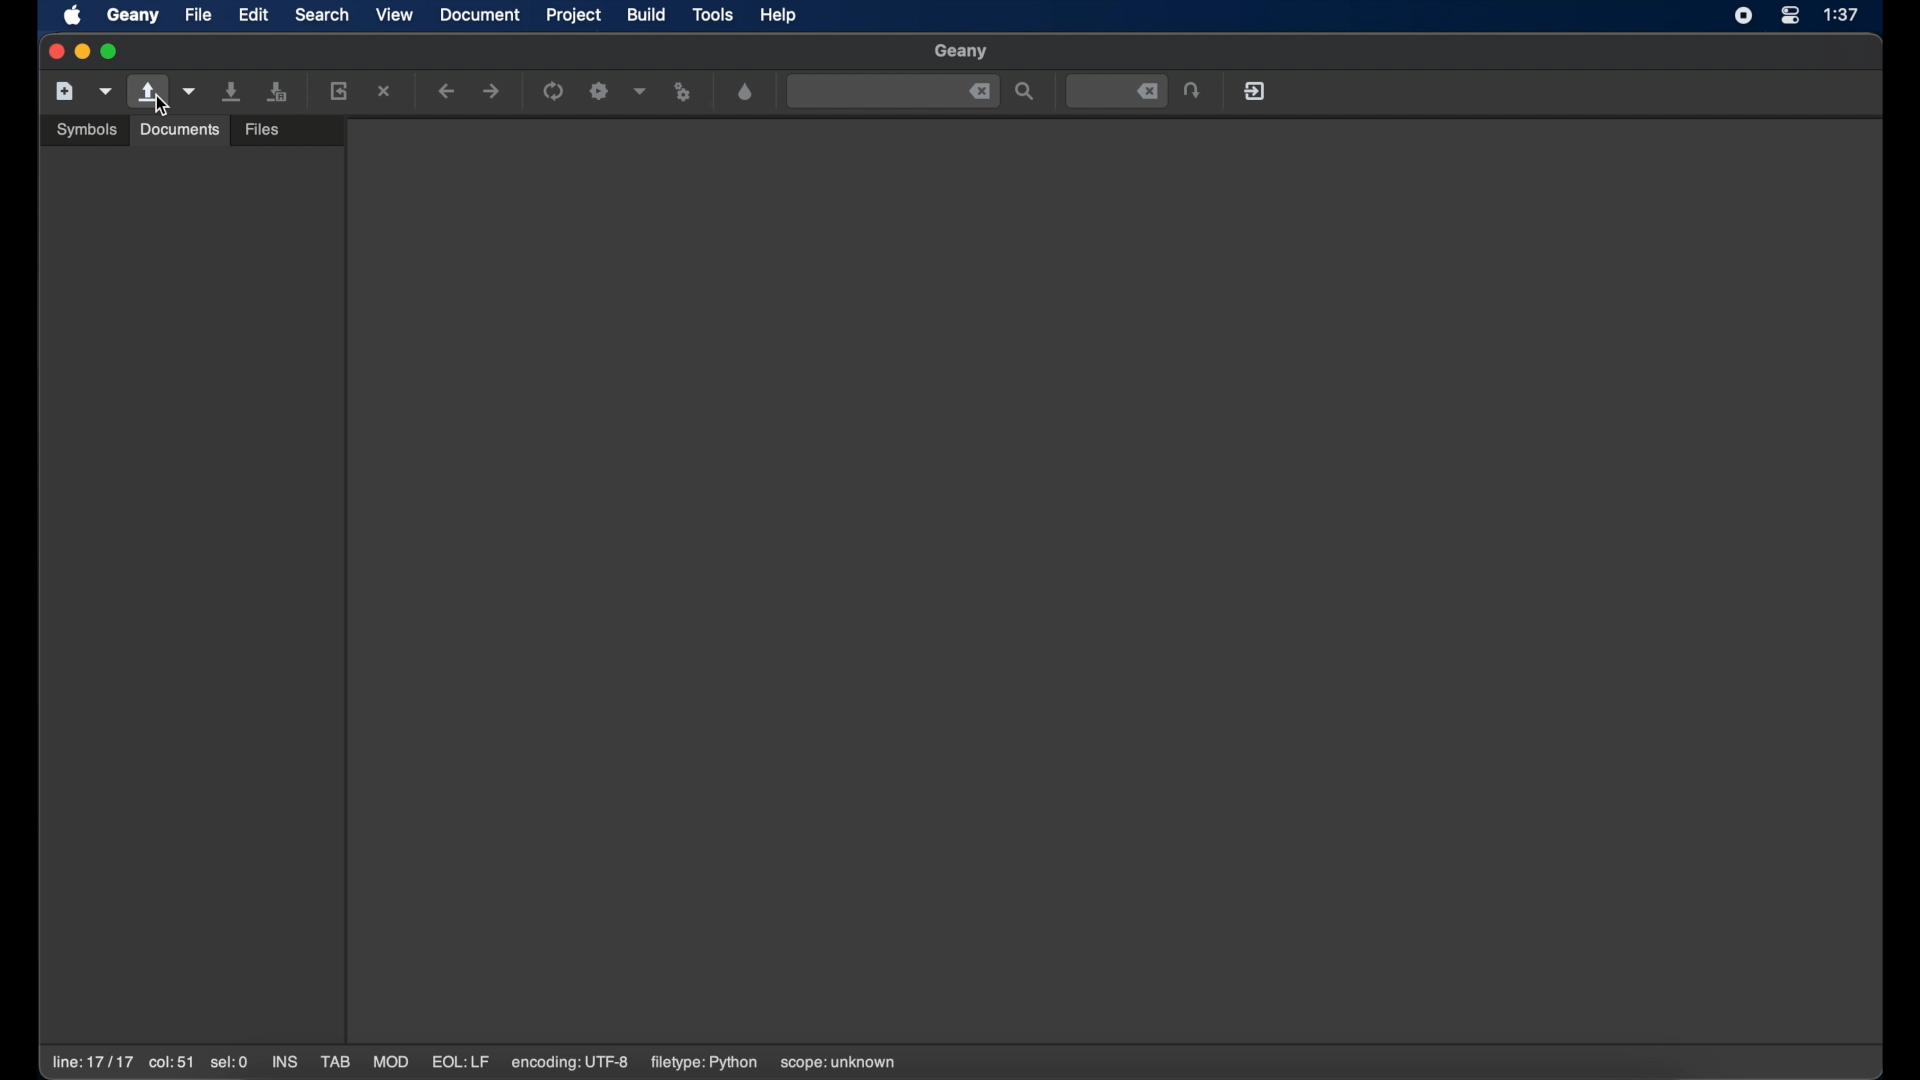 The height and width of the screenshot is (1080, 1920). Describe the element at coordinates (448, 91) in the screenshot. I see `navigate back a location` at that location.